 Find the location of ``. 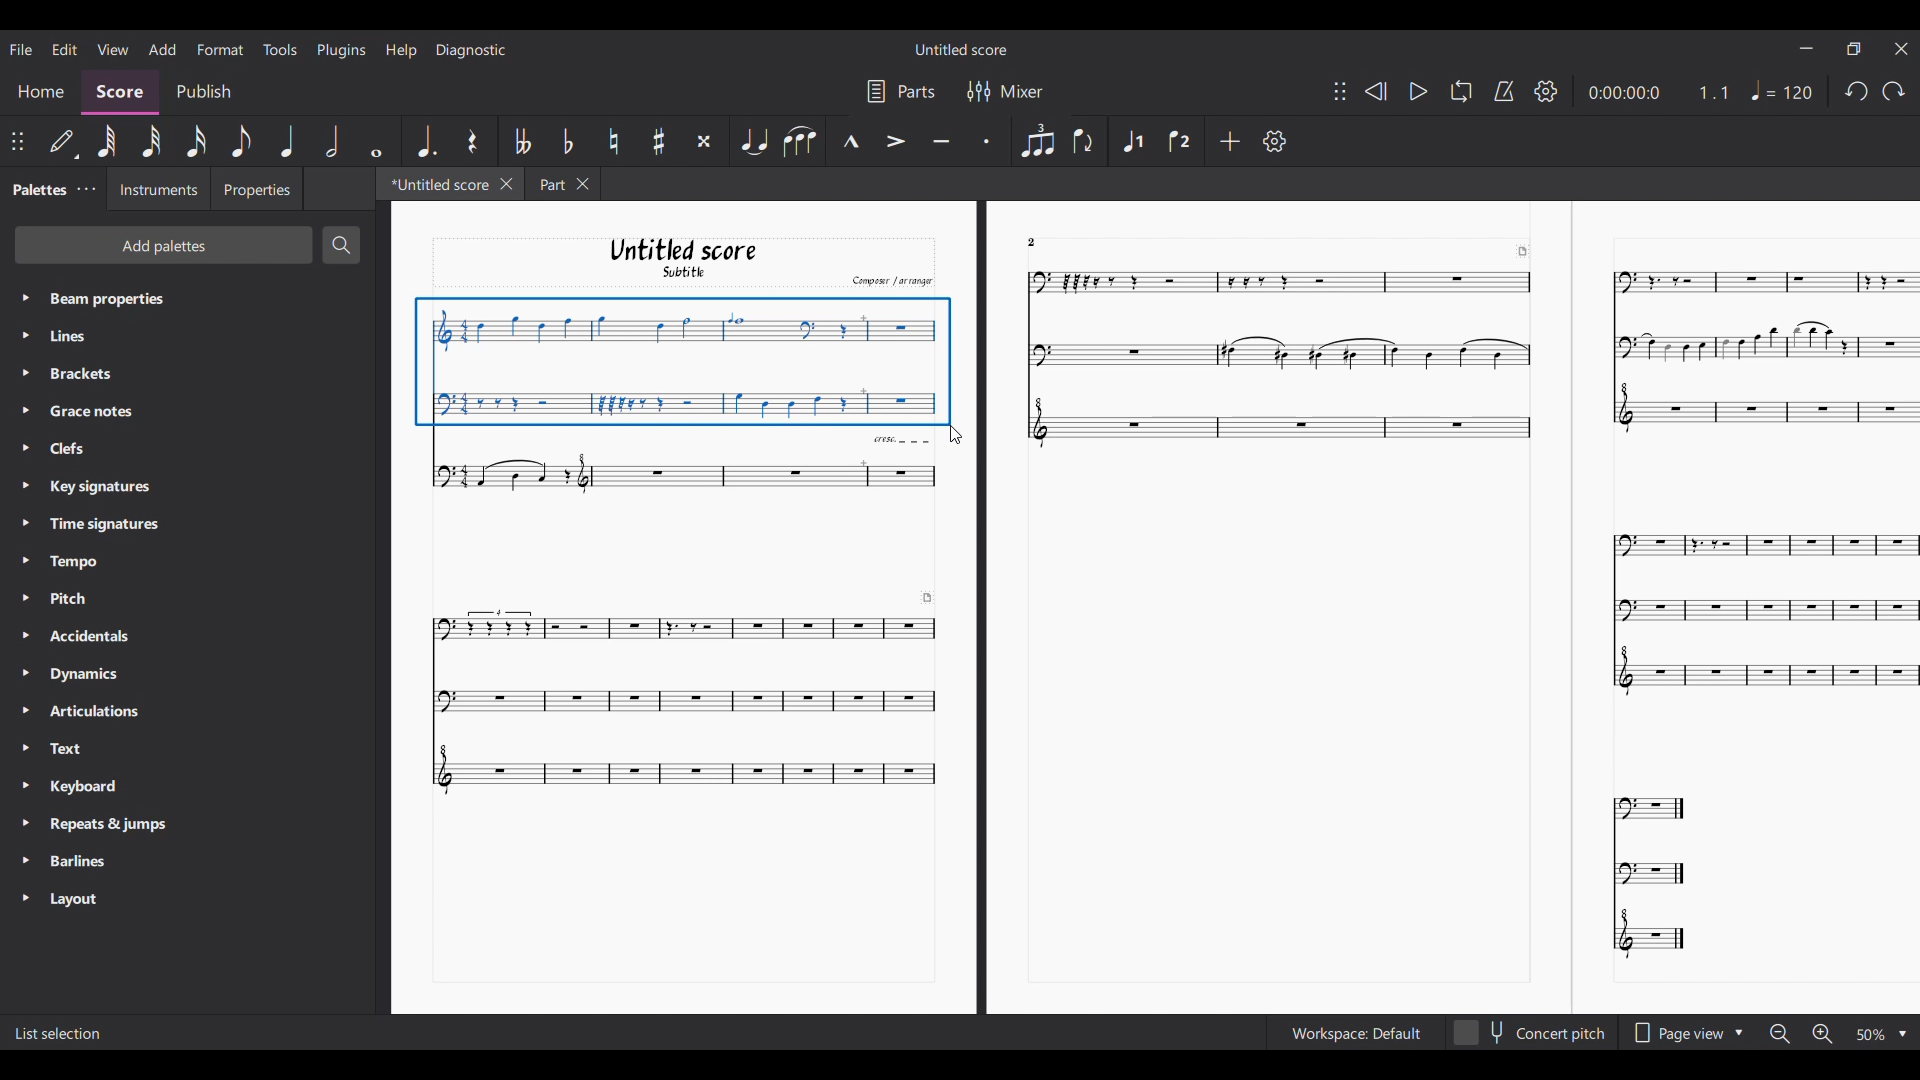

 is located at coordinates (1765, 549).